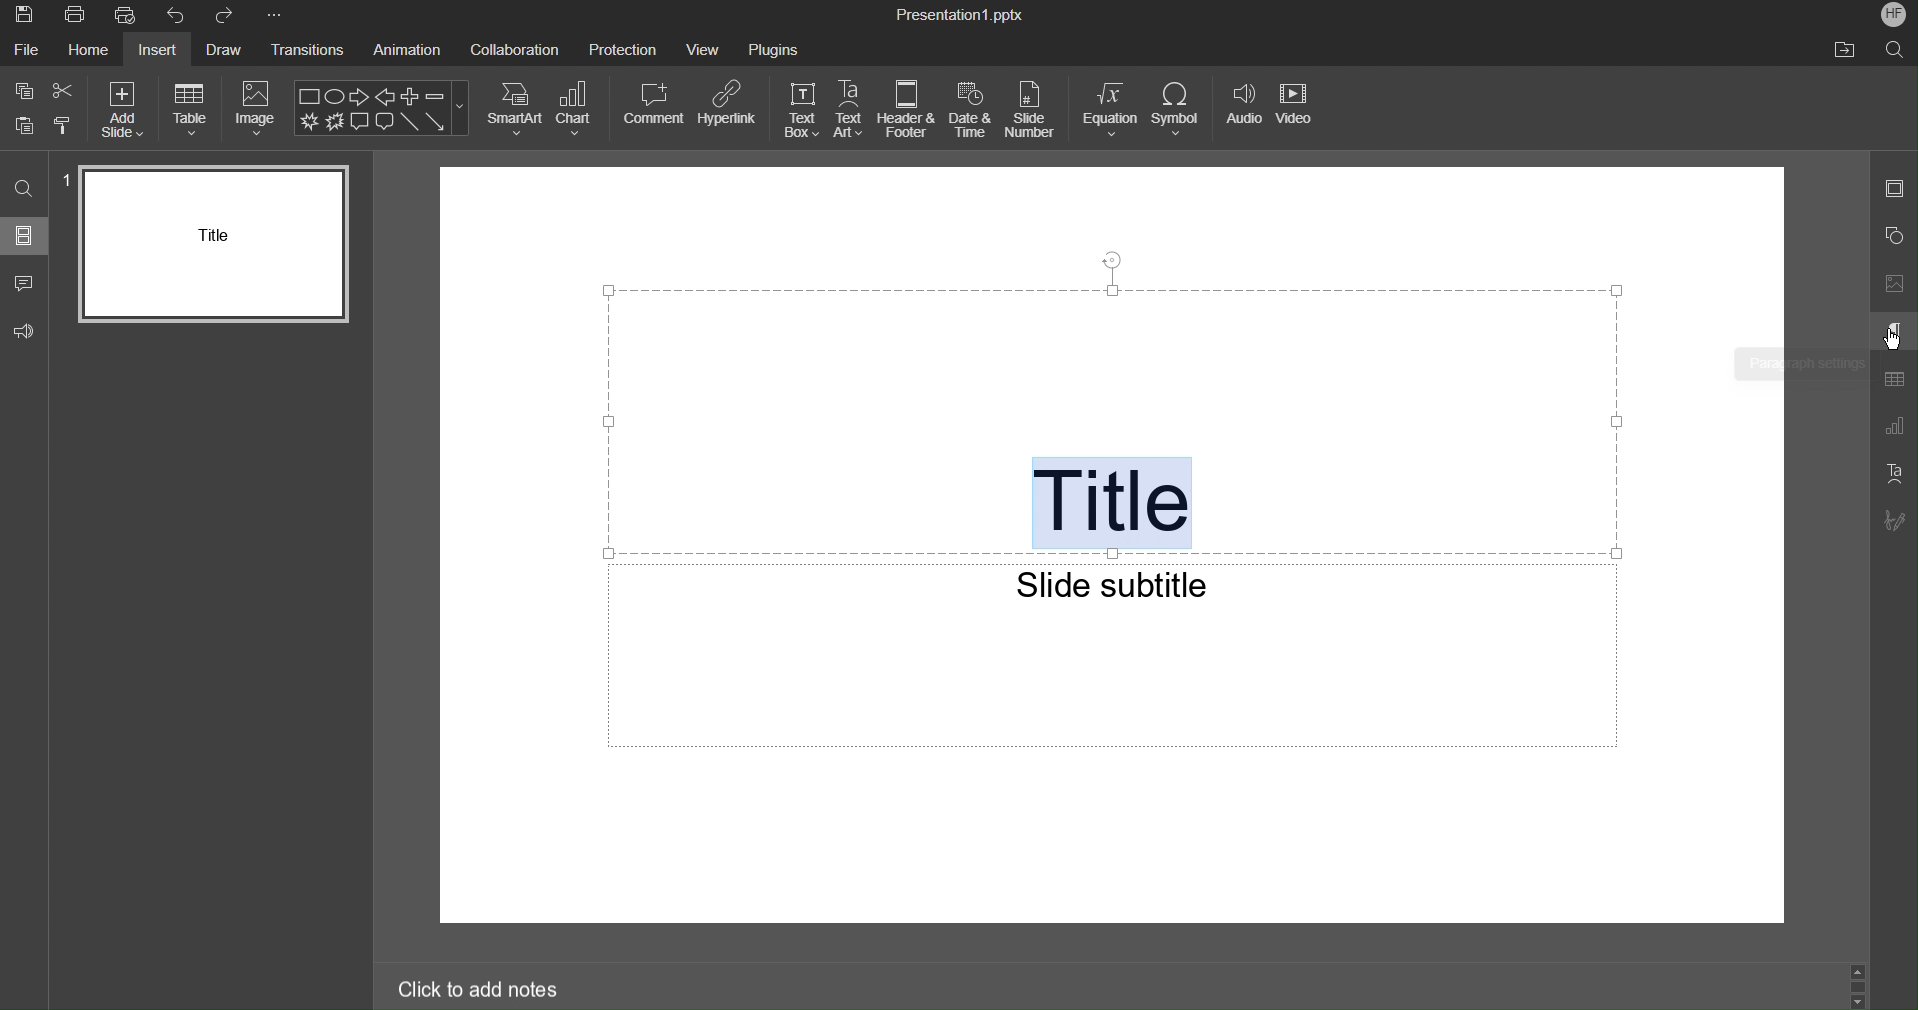 The image size is (1918, 1010). I want to click on Hyperlink, so click(730, 107).